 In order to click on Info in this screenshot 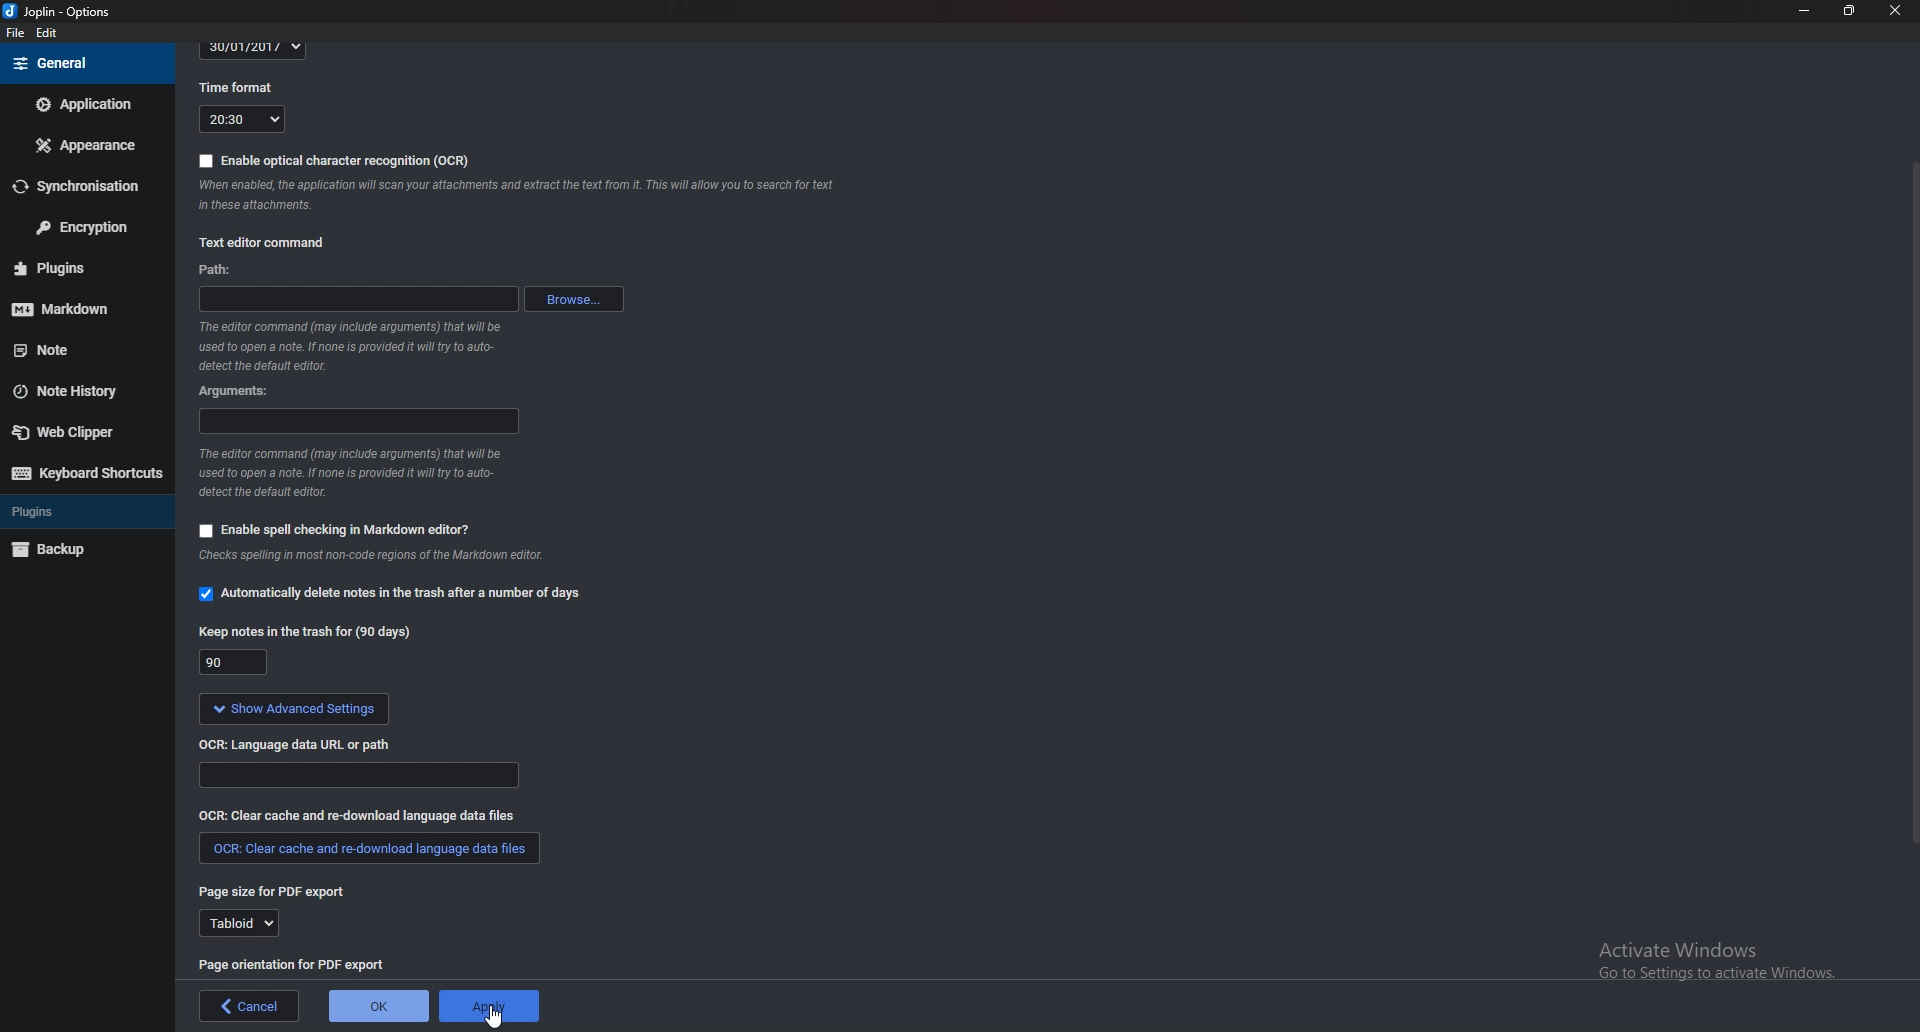, I will do `click(525, 198)`.